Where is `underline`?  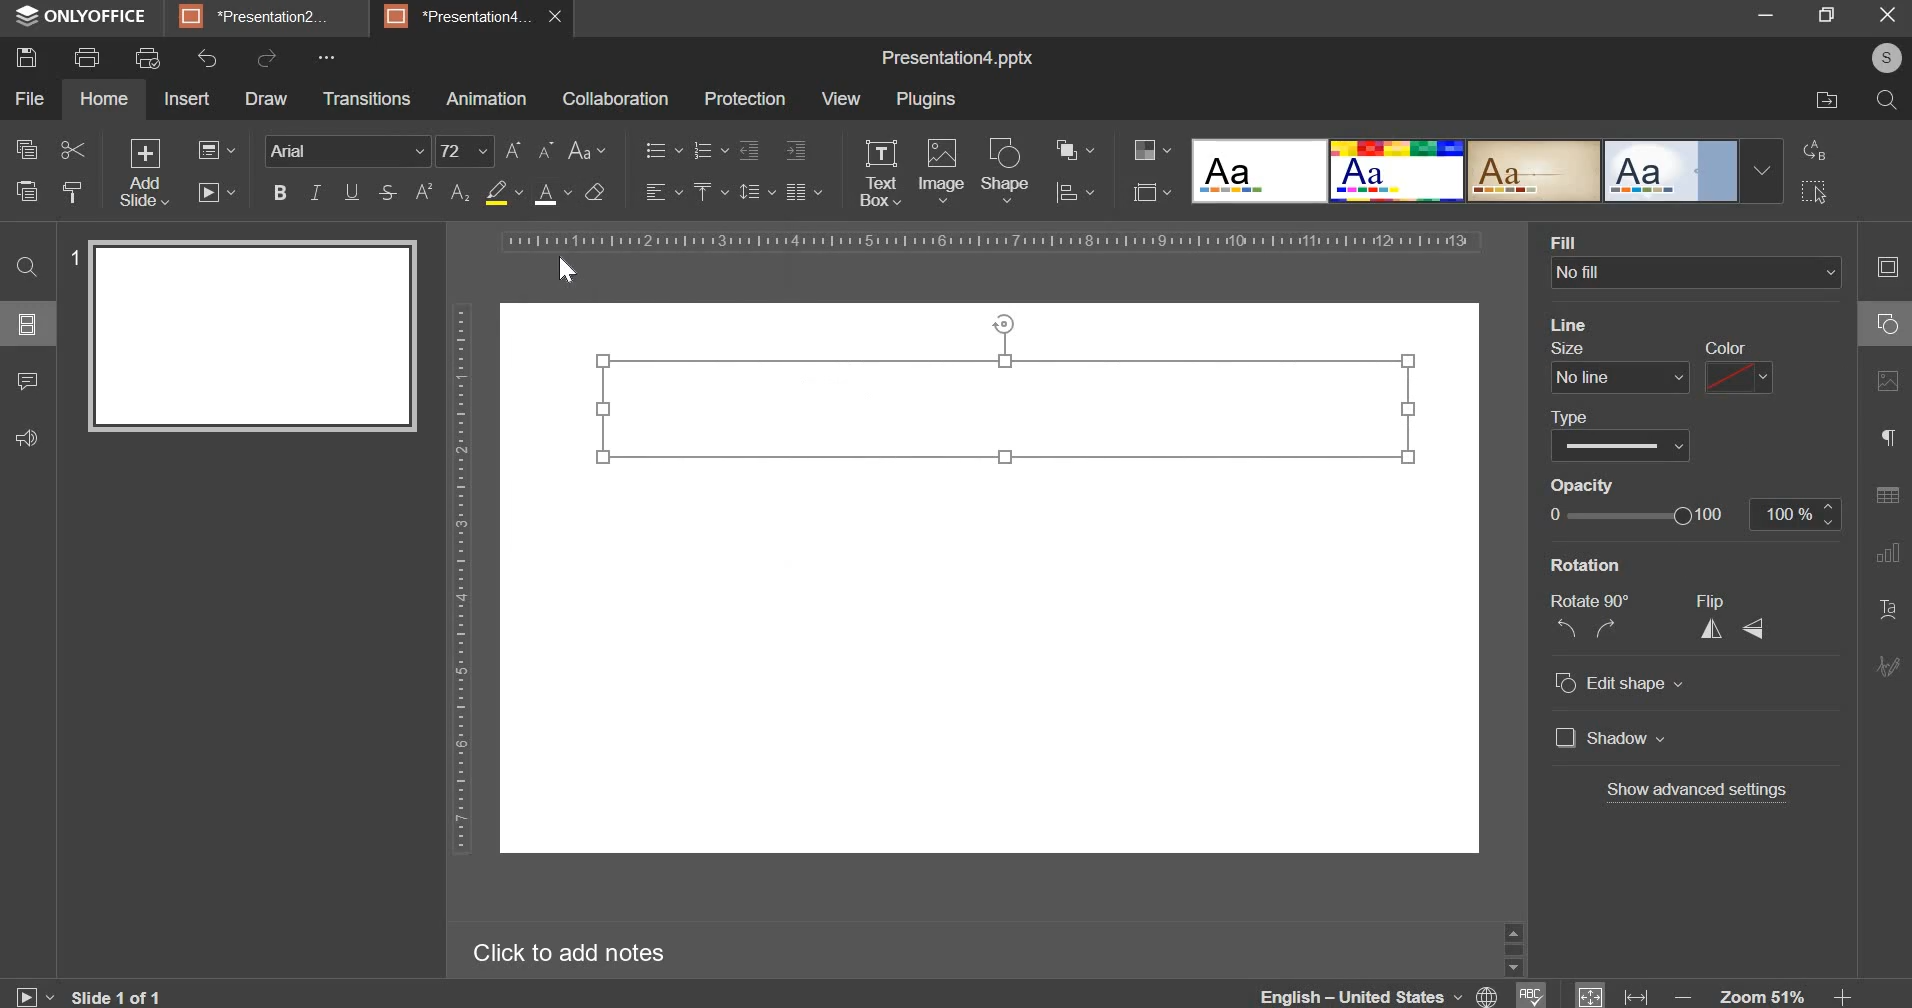
underline is located at coordinates (351, 192).